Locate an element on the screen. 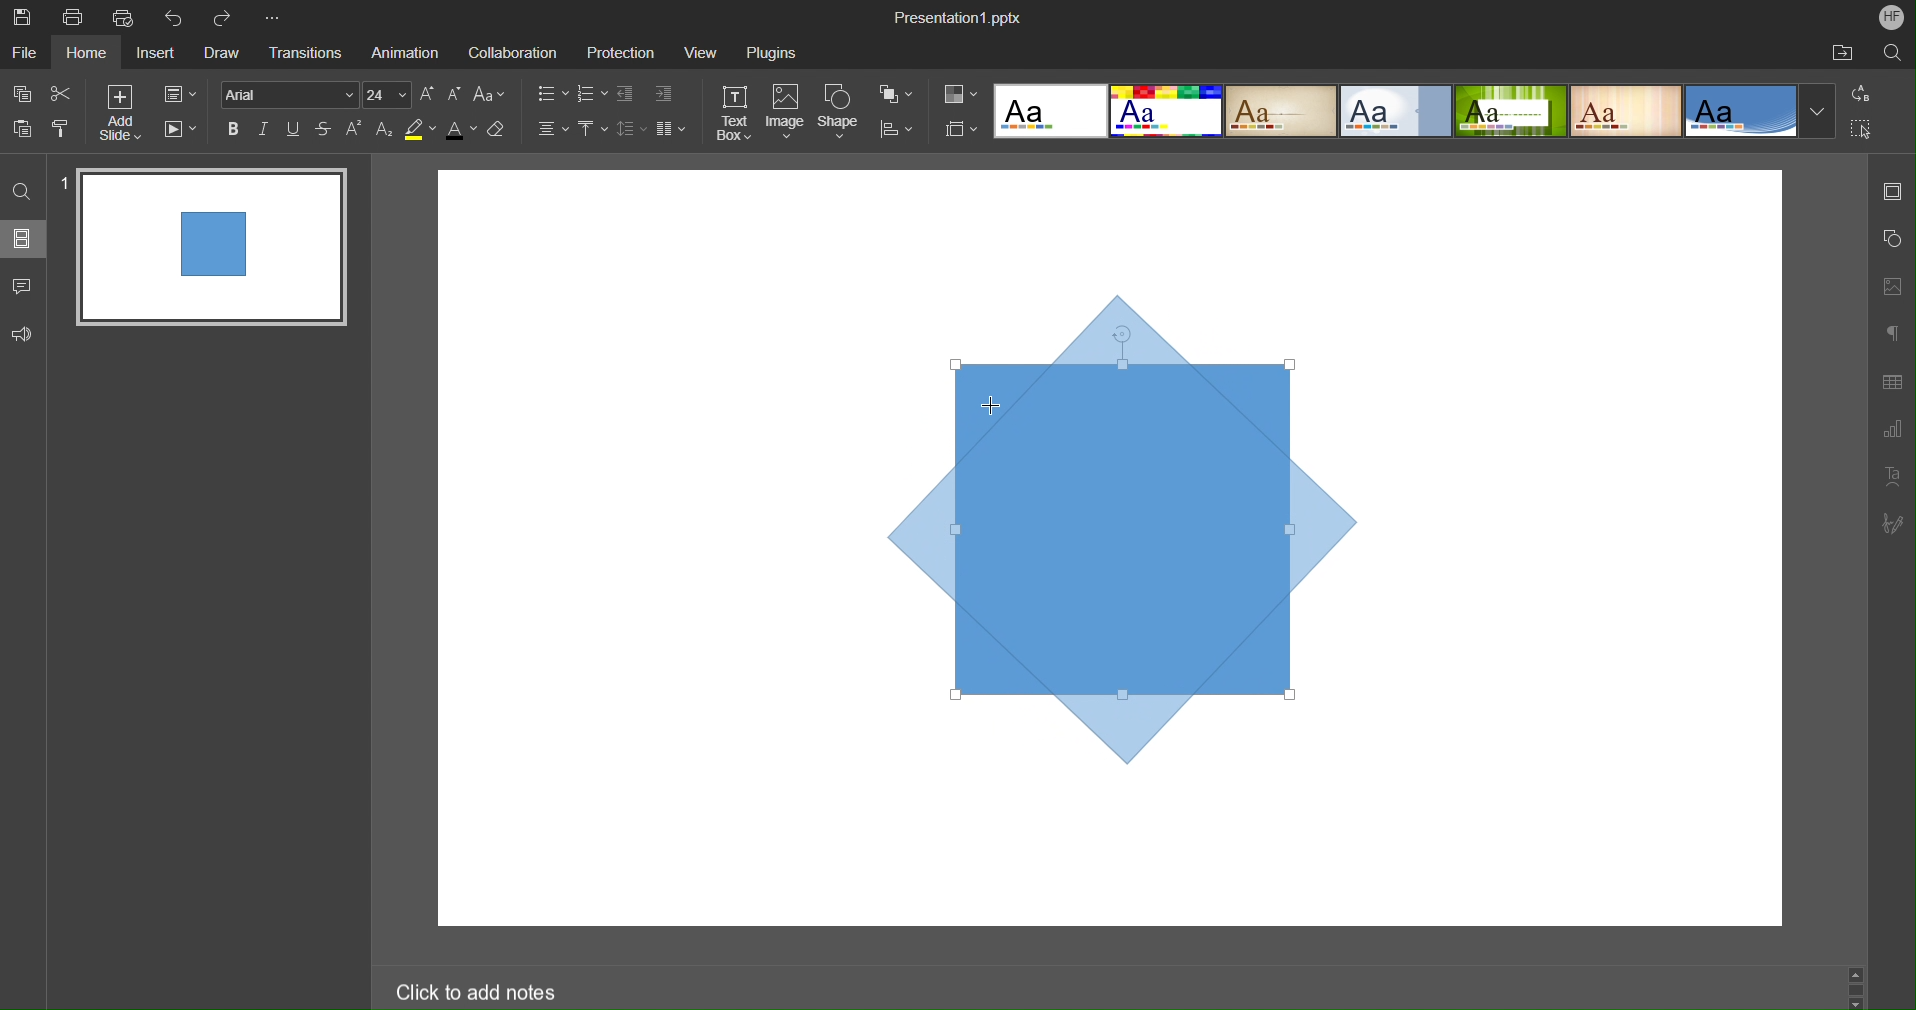 The height and width of the screenshot is (1010, 1916). Colors is located at coordinates (959, 93).